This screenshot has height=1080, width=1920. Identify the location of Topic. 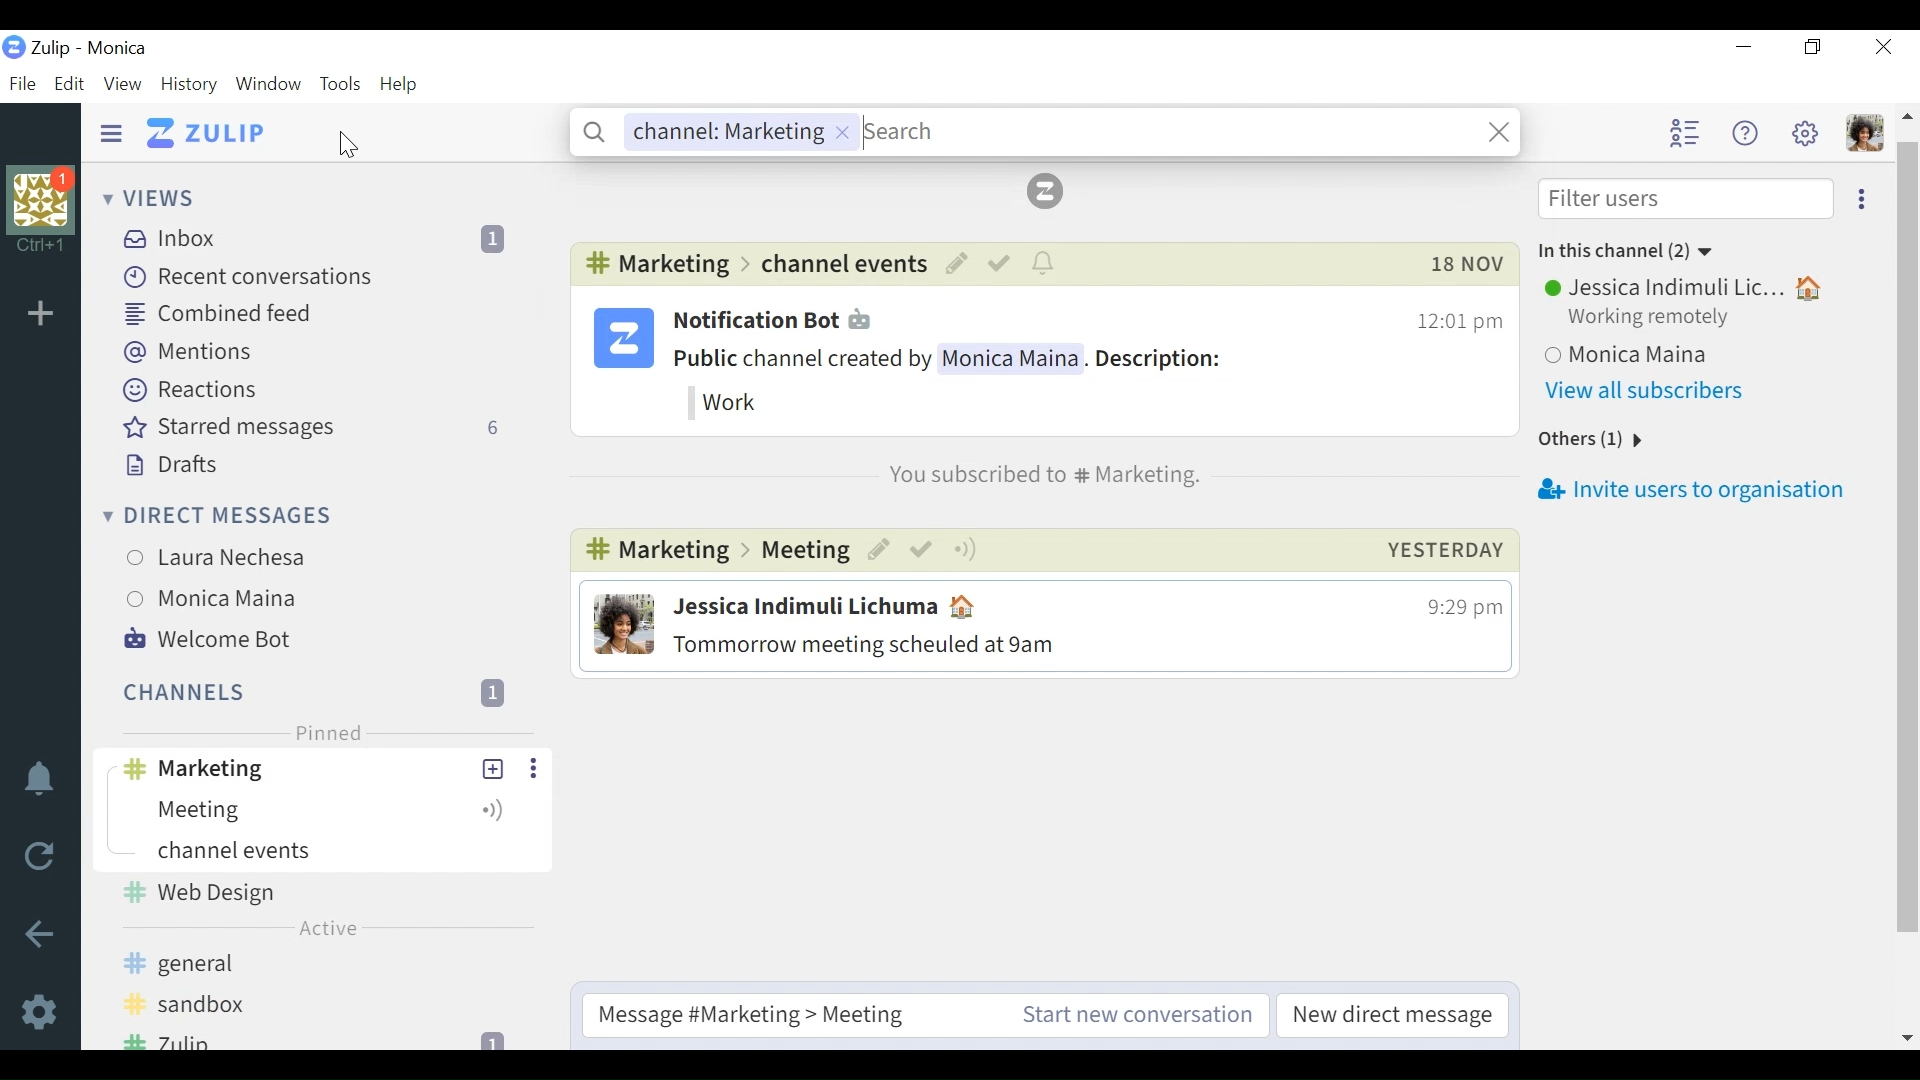
(314, 812).